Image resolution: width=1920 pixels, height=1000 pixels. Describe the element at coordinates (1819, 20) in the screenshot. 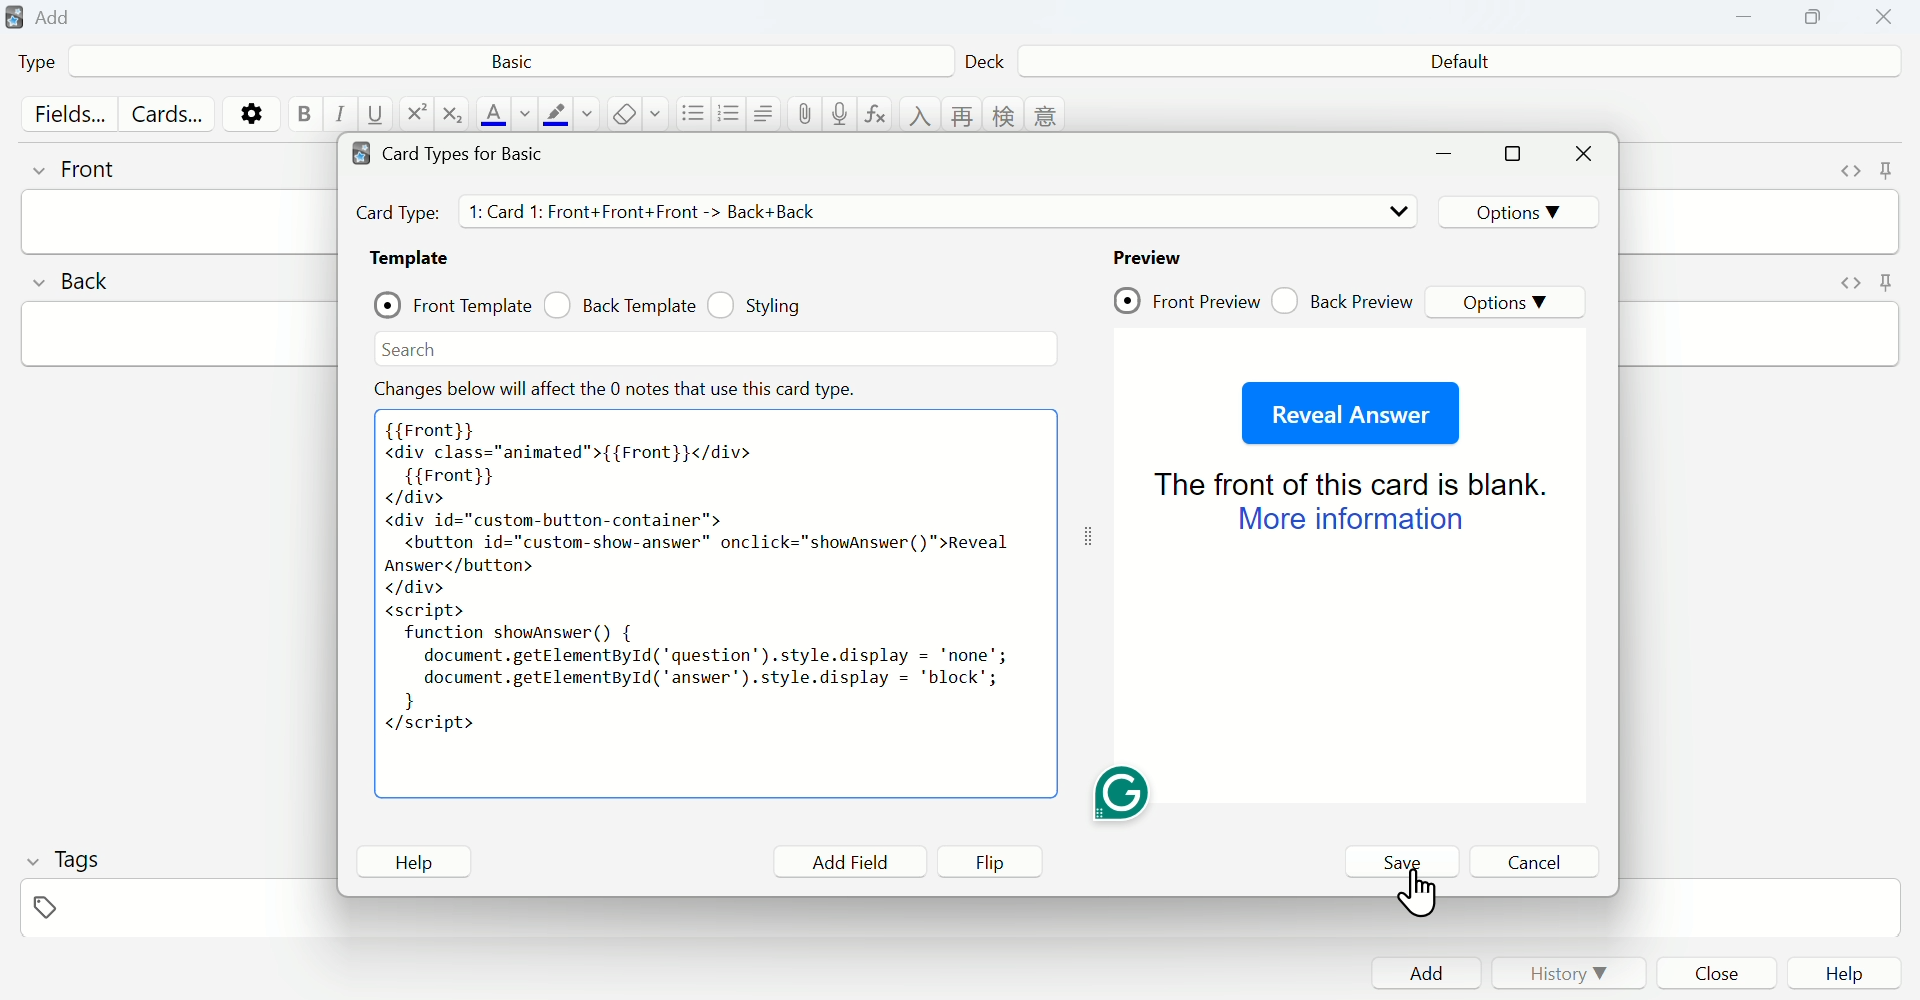

I see `Copy` at that location.